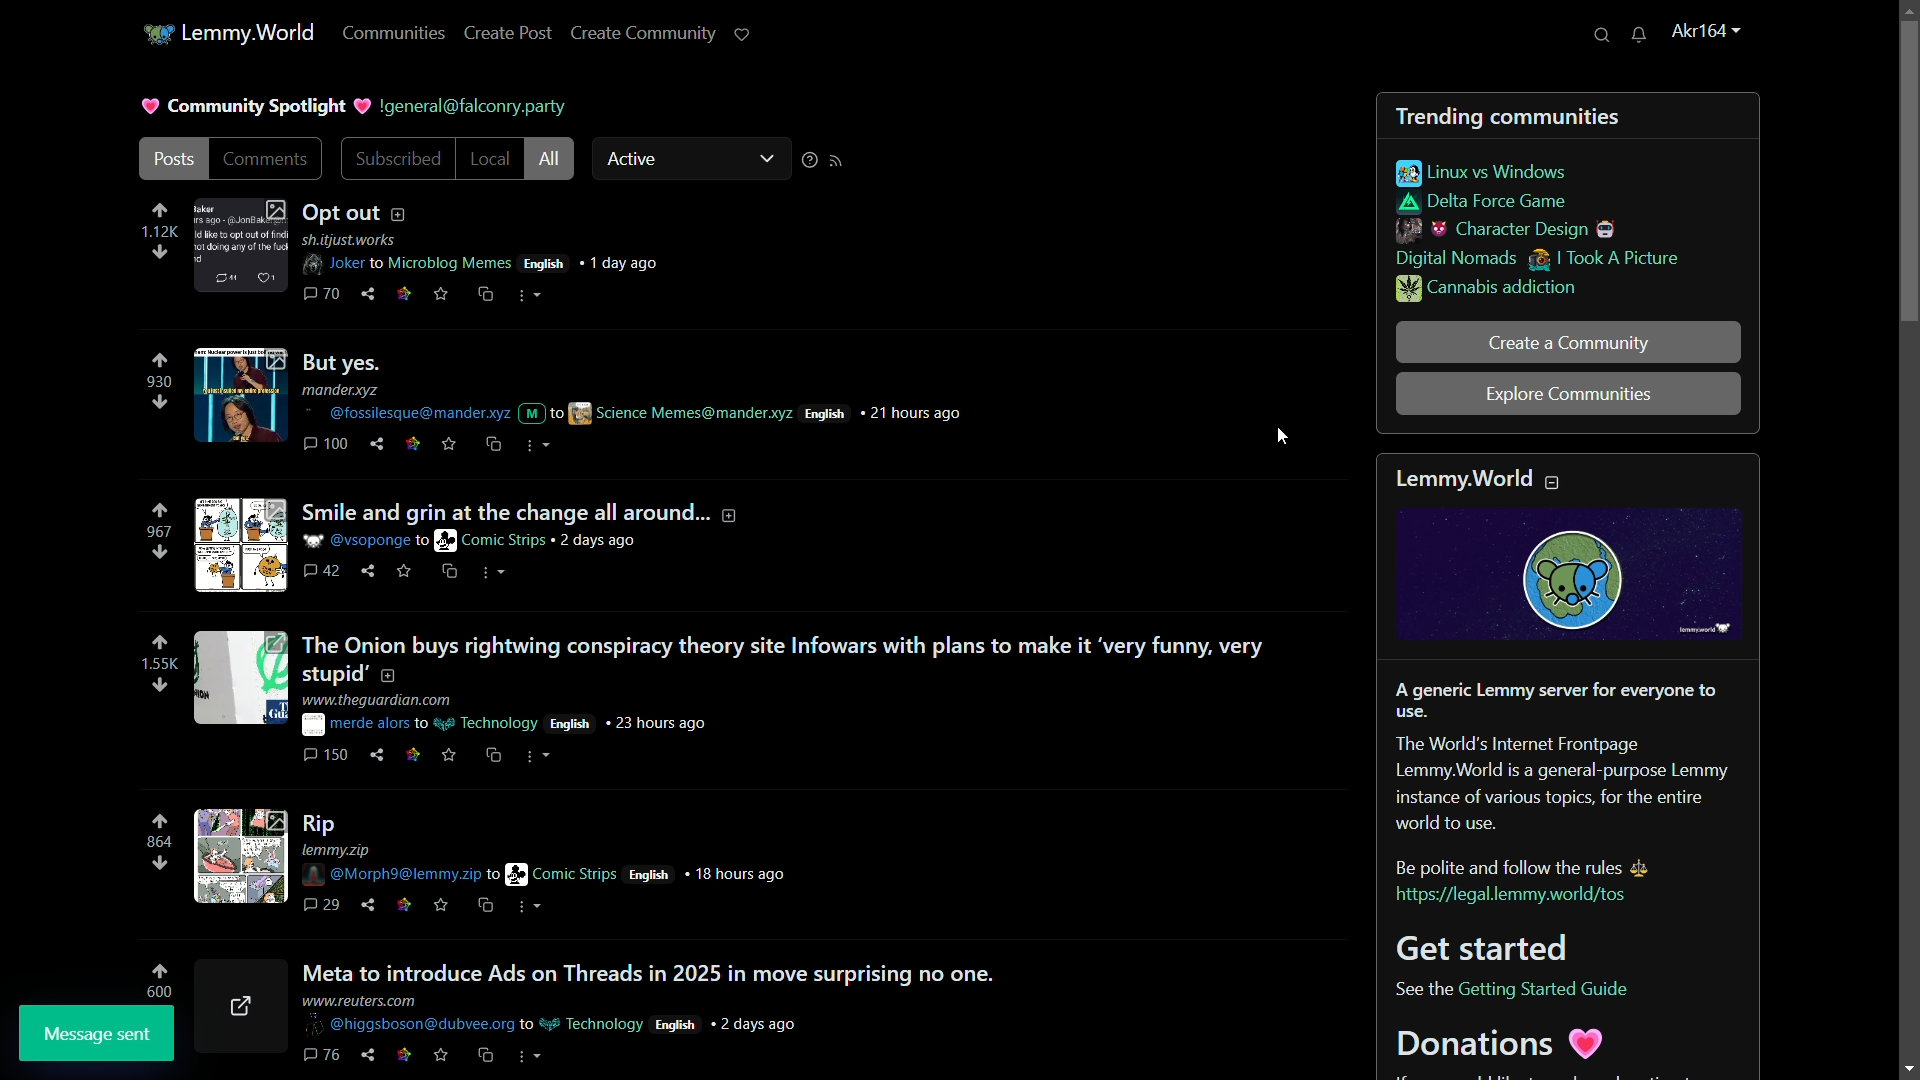 The height and width of the screenshot is (1080, 1920). I want to click on community spotlight, so click(260, 106).